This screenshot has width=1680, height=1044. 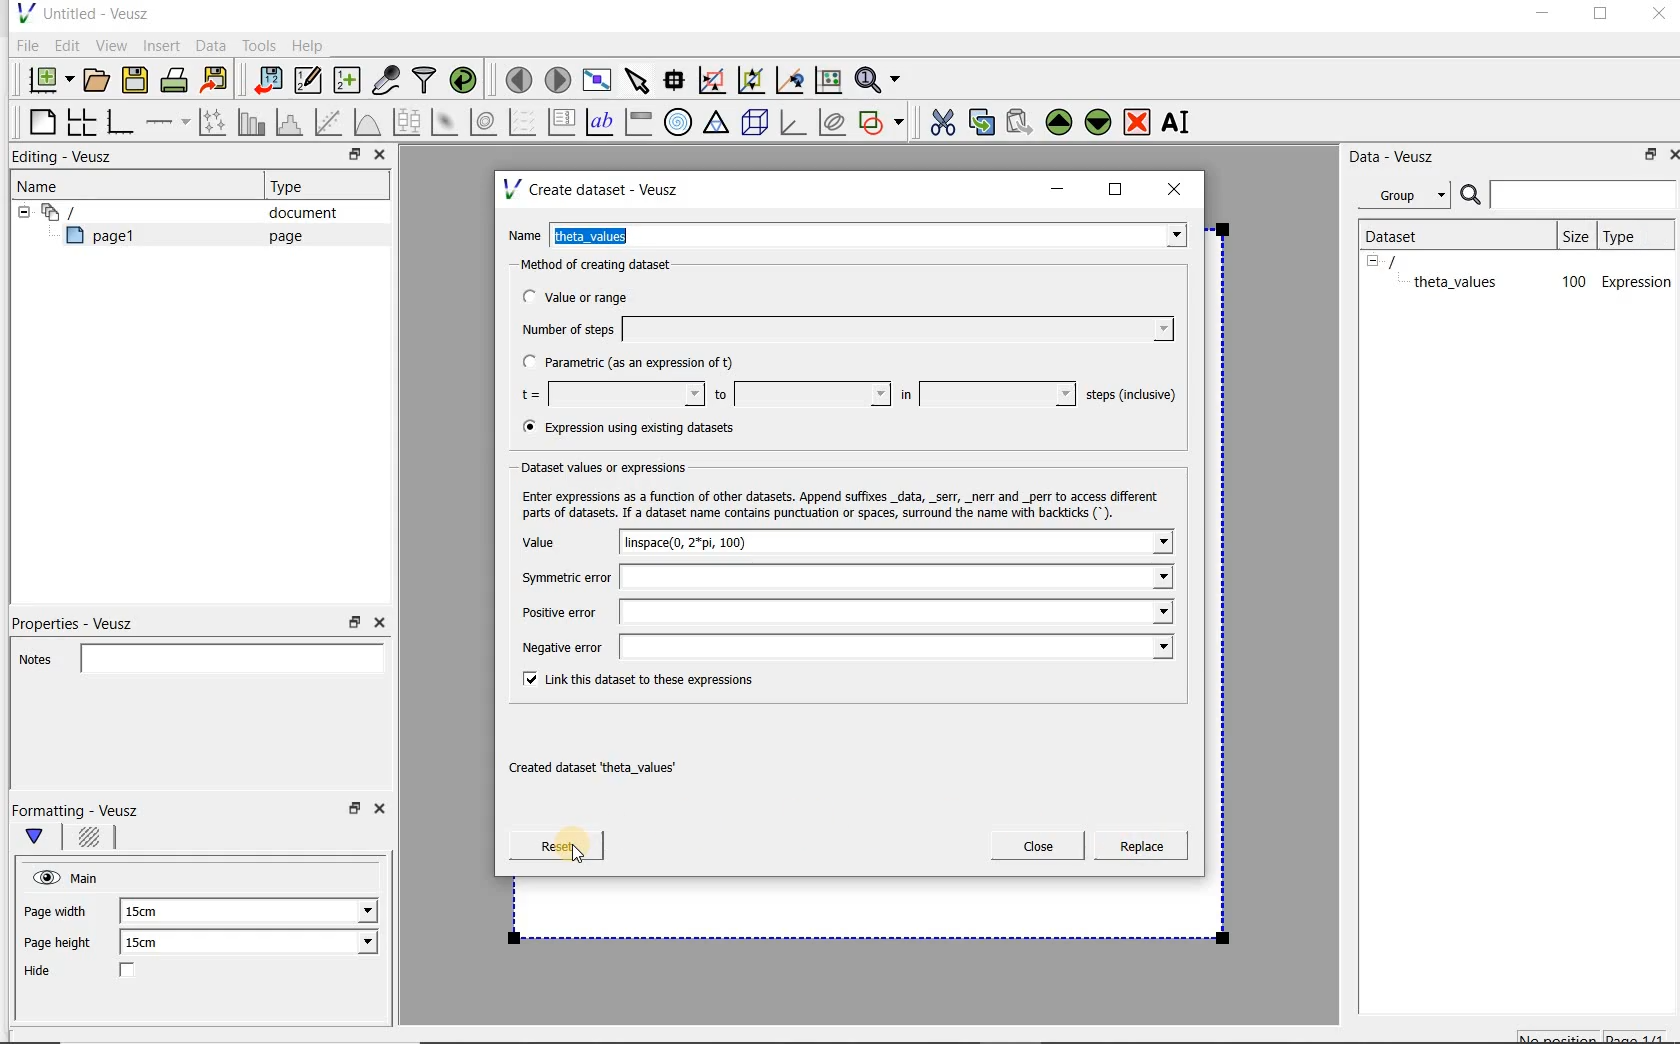 What do you see at coordinates (257, 46) in the screenshot?
I see `Tools` at bounding box center [257, 46].